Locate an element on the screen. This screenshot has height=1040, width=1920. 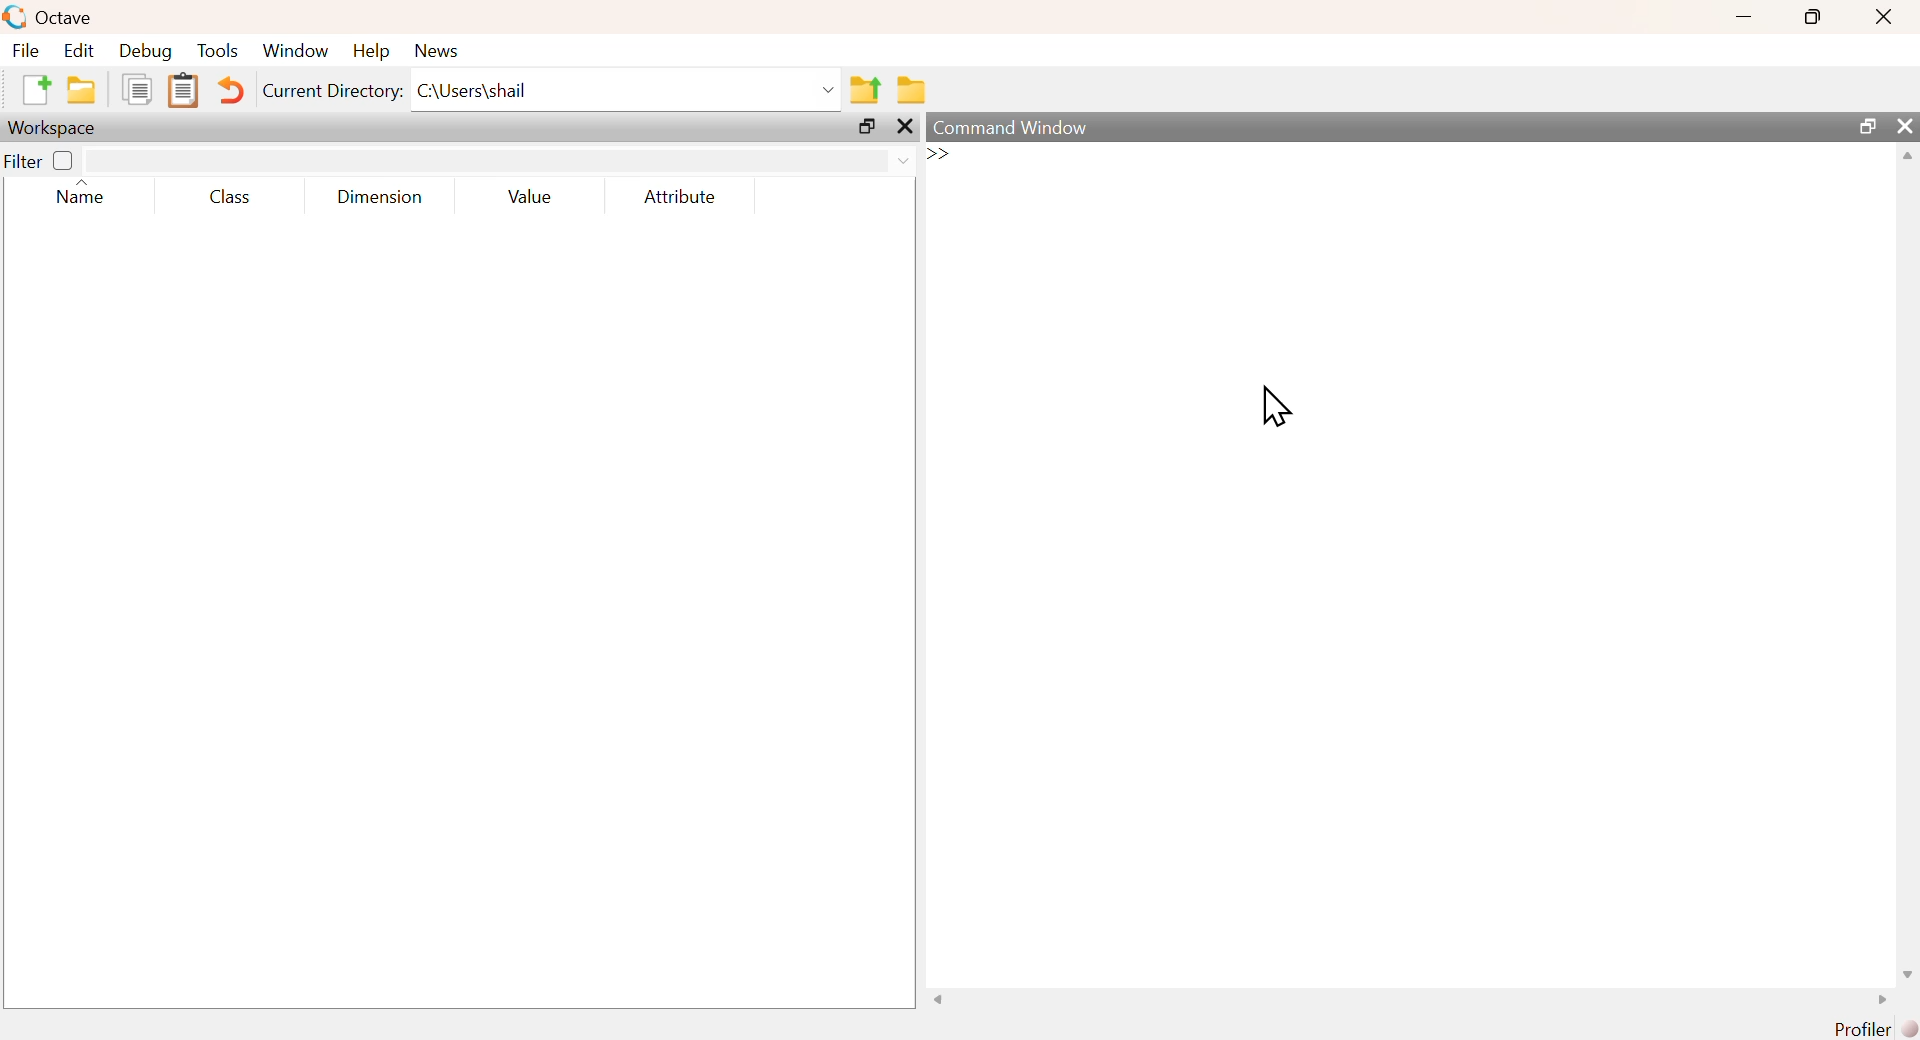
scroll down is located at coordinates (1902, 973).